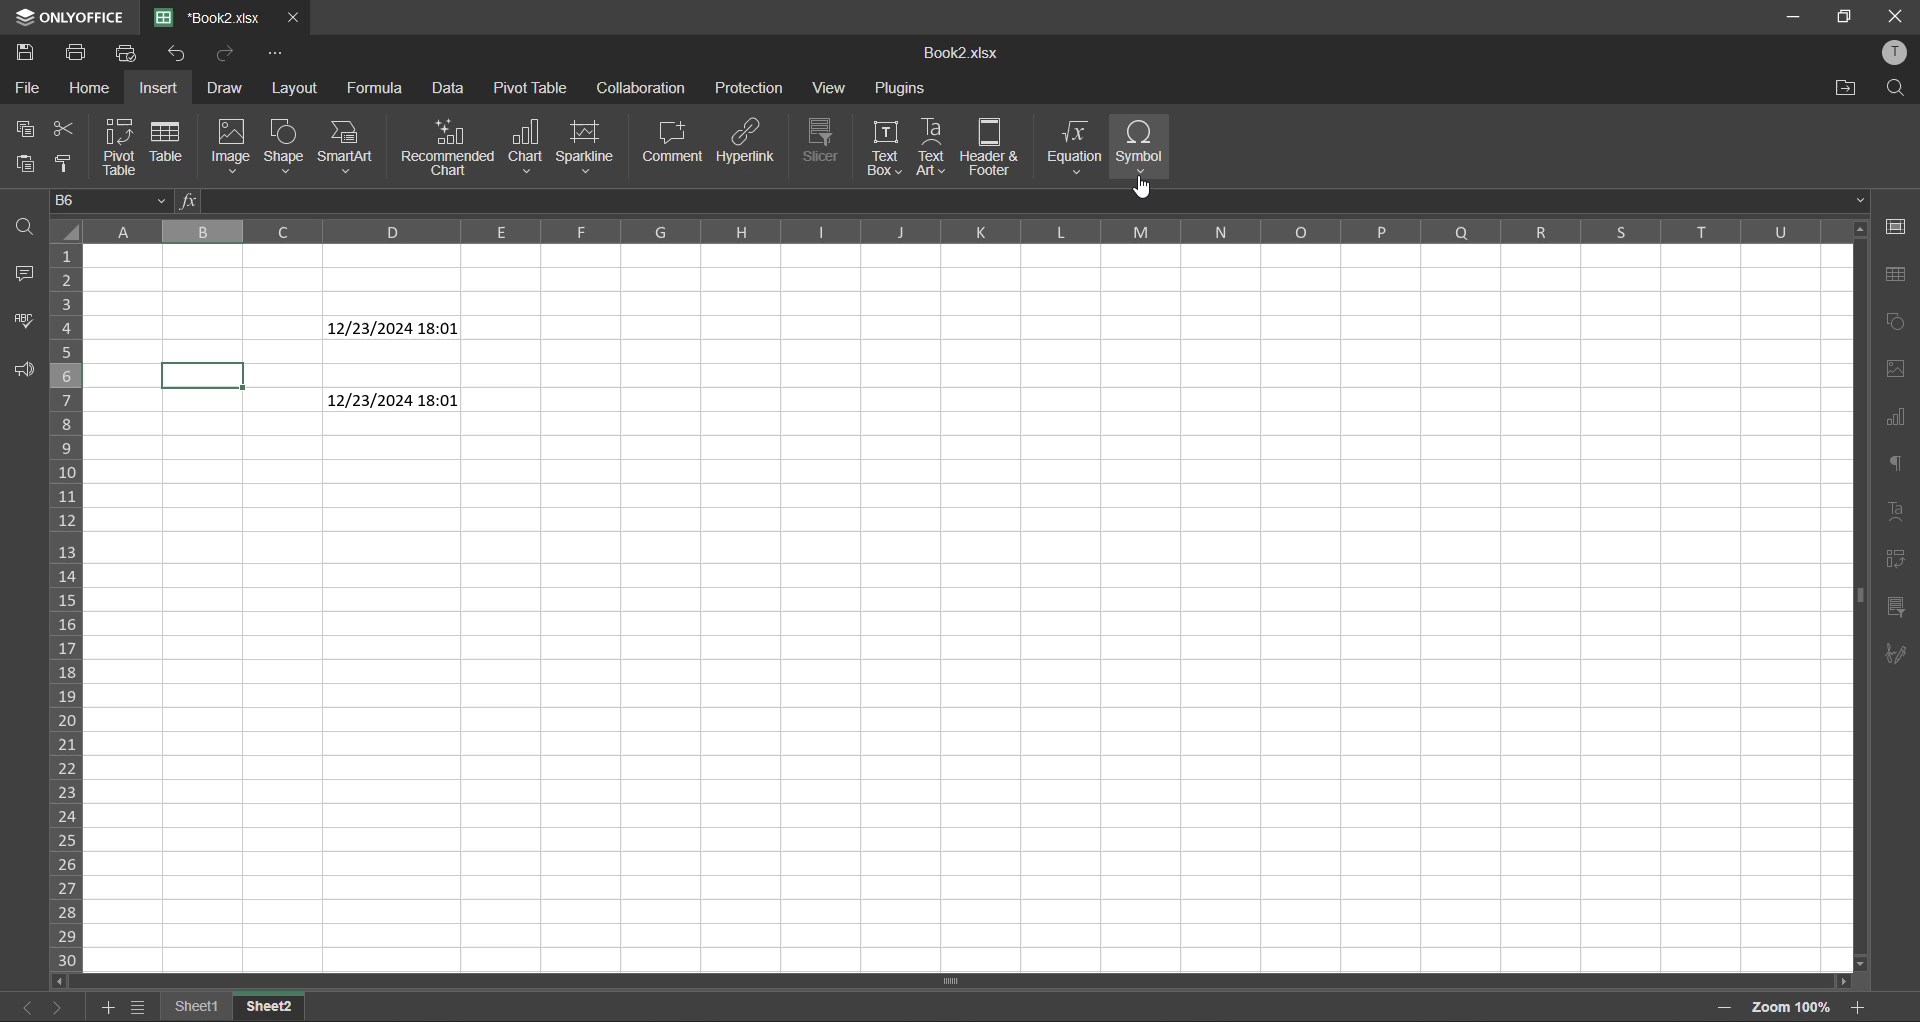 This screenshot has height=1022, width=1920. I want to click on previous, so click(23, 1007).